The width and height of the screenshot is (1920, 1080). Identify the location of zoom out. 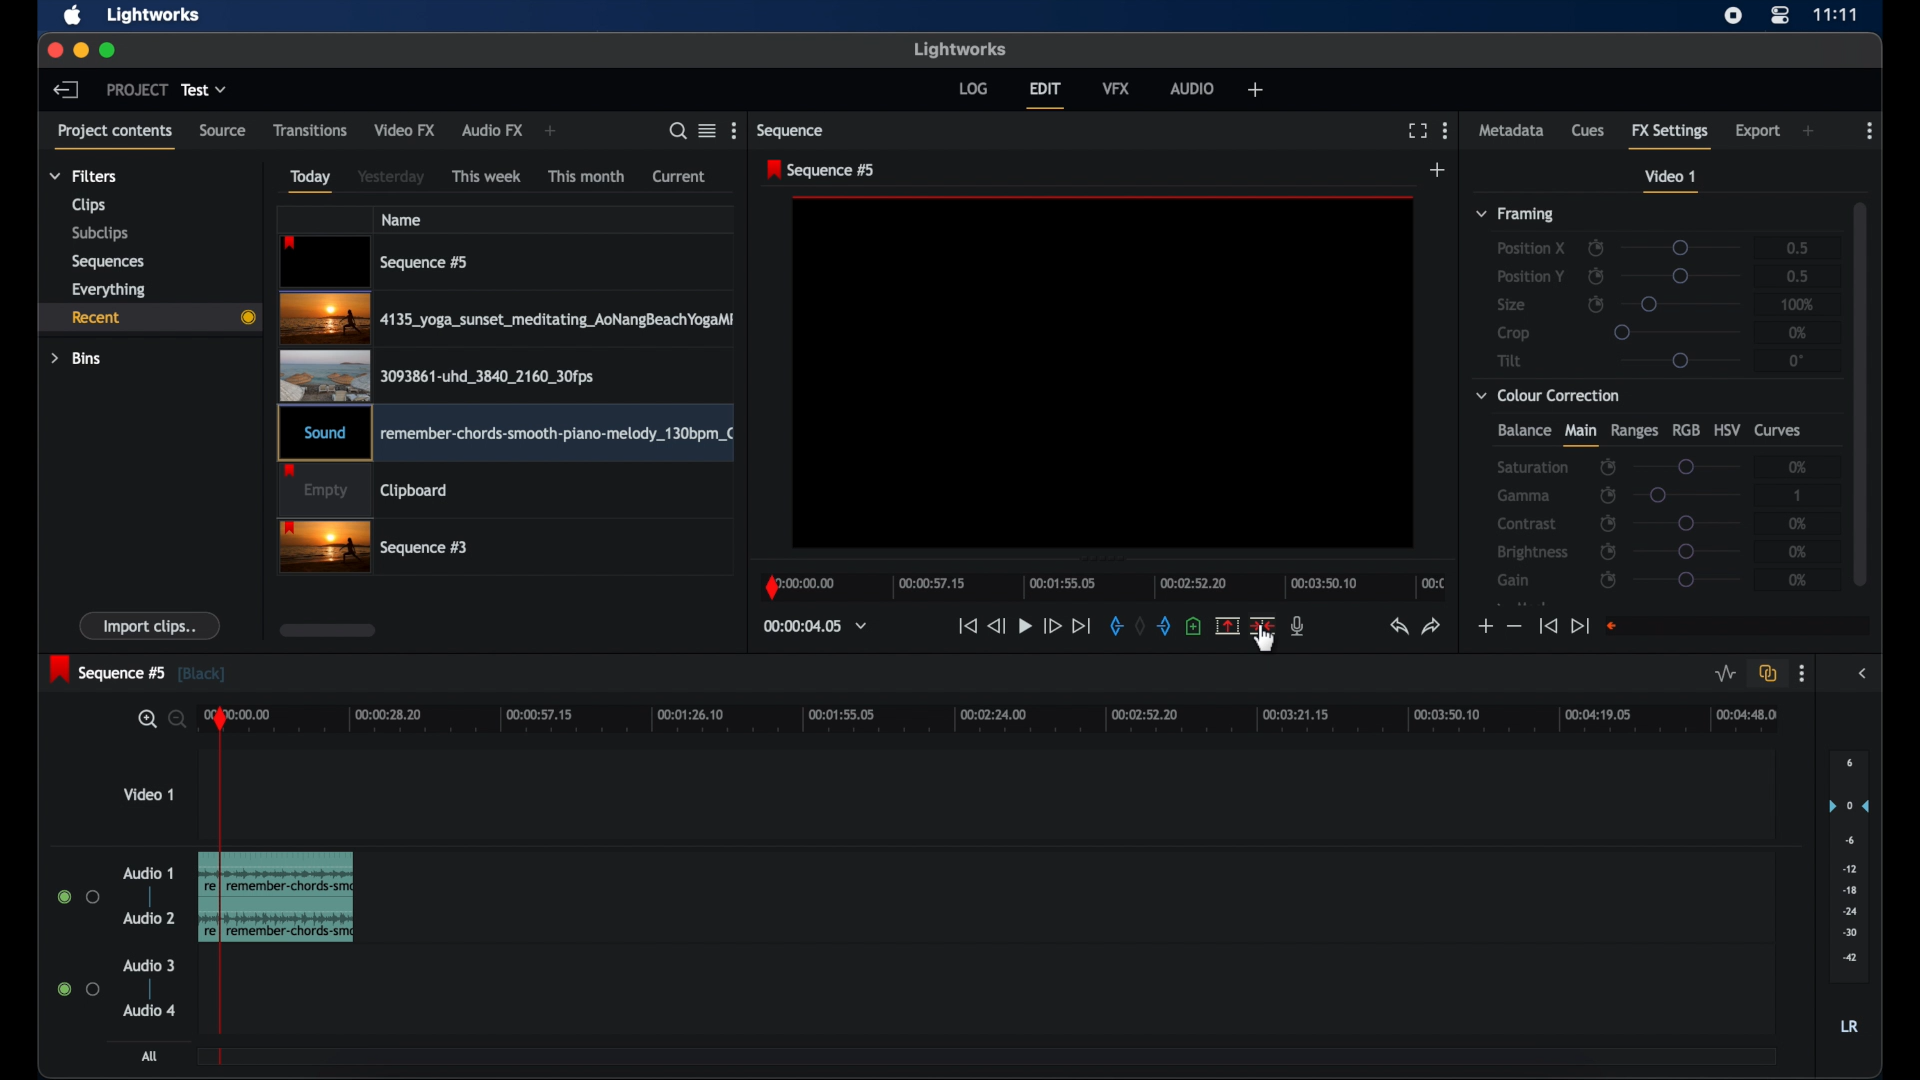
(174, 721).